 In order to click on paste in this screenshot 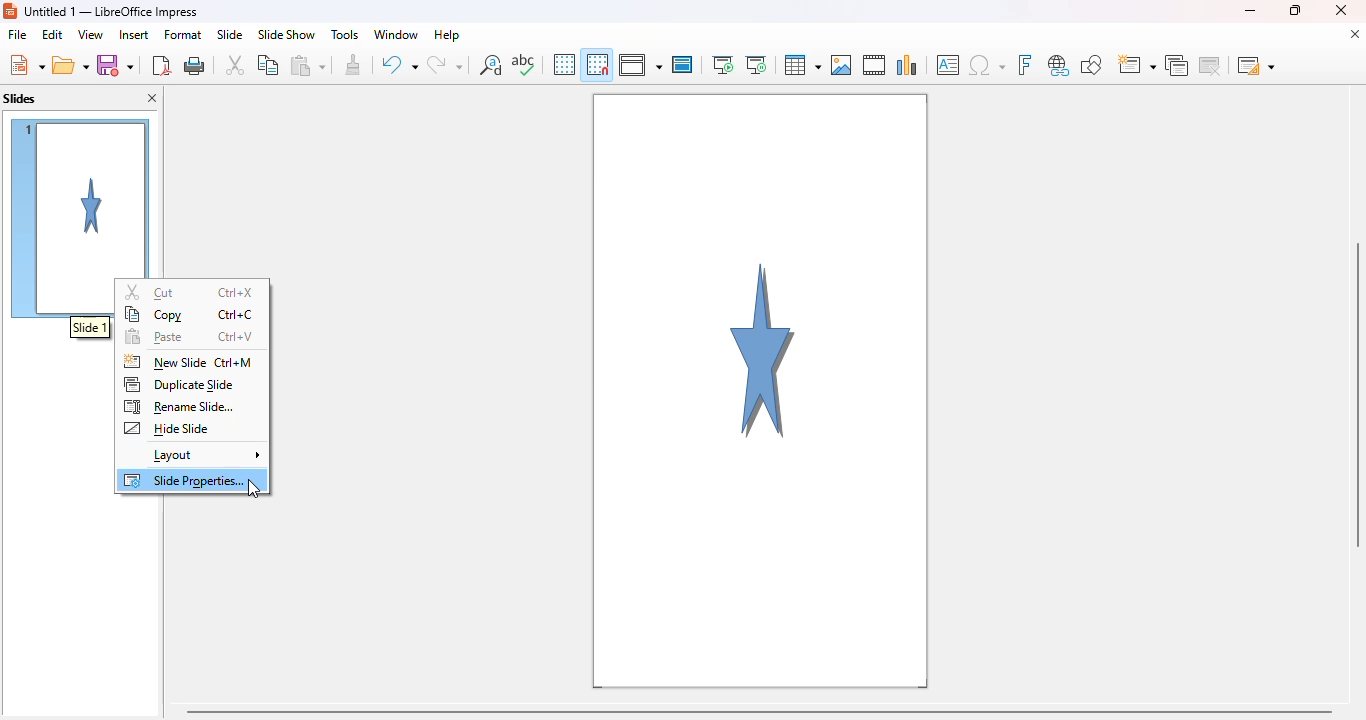, I will do `click(155, 336)`.